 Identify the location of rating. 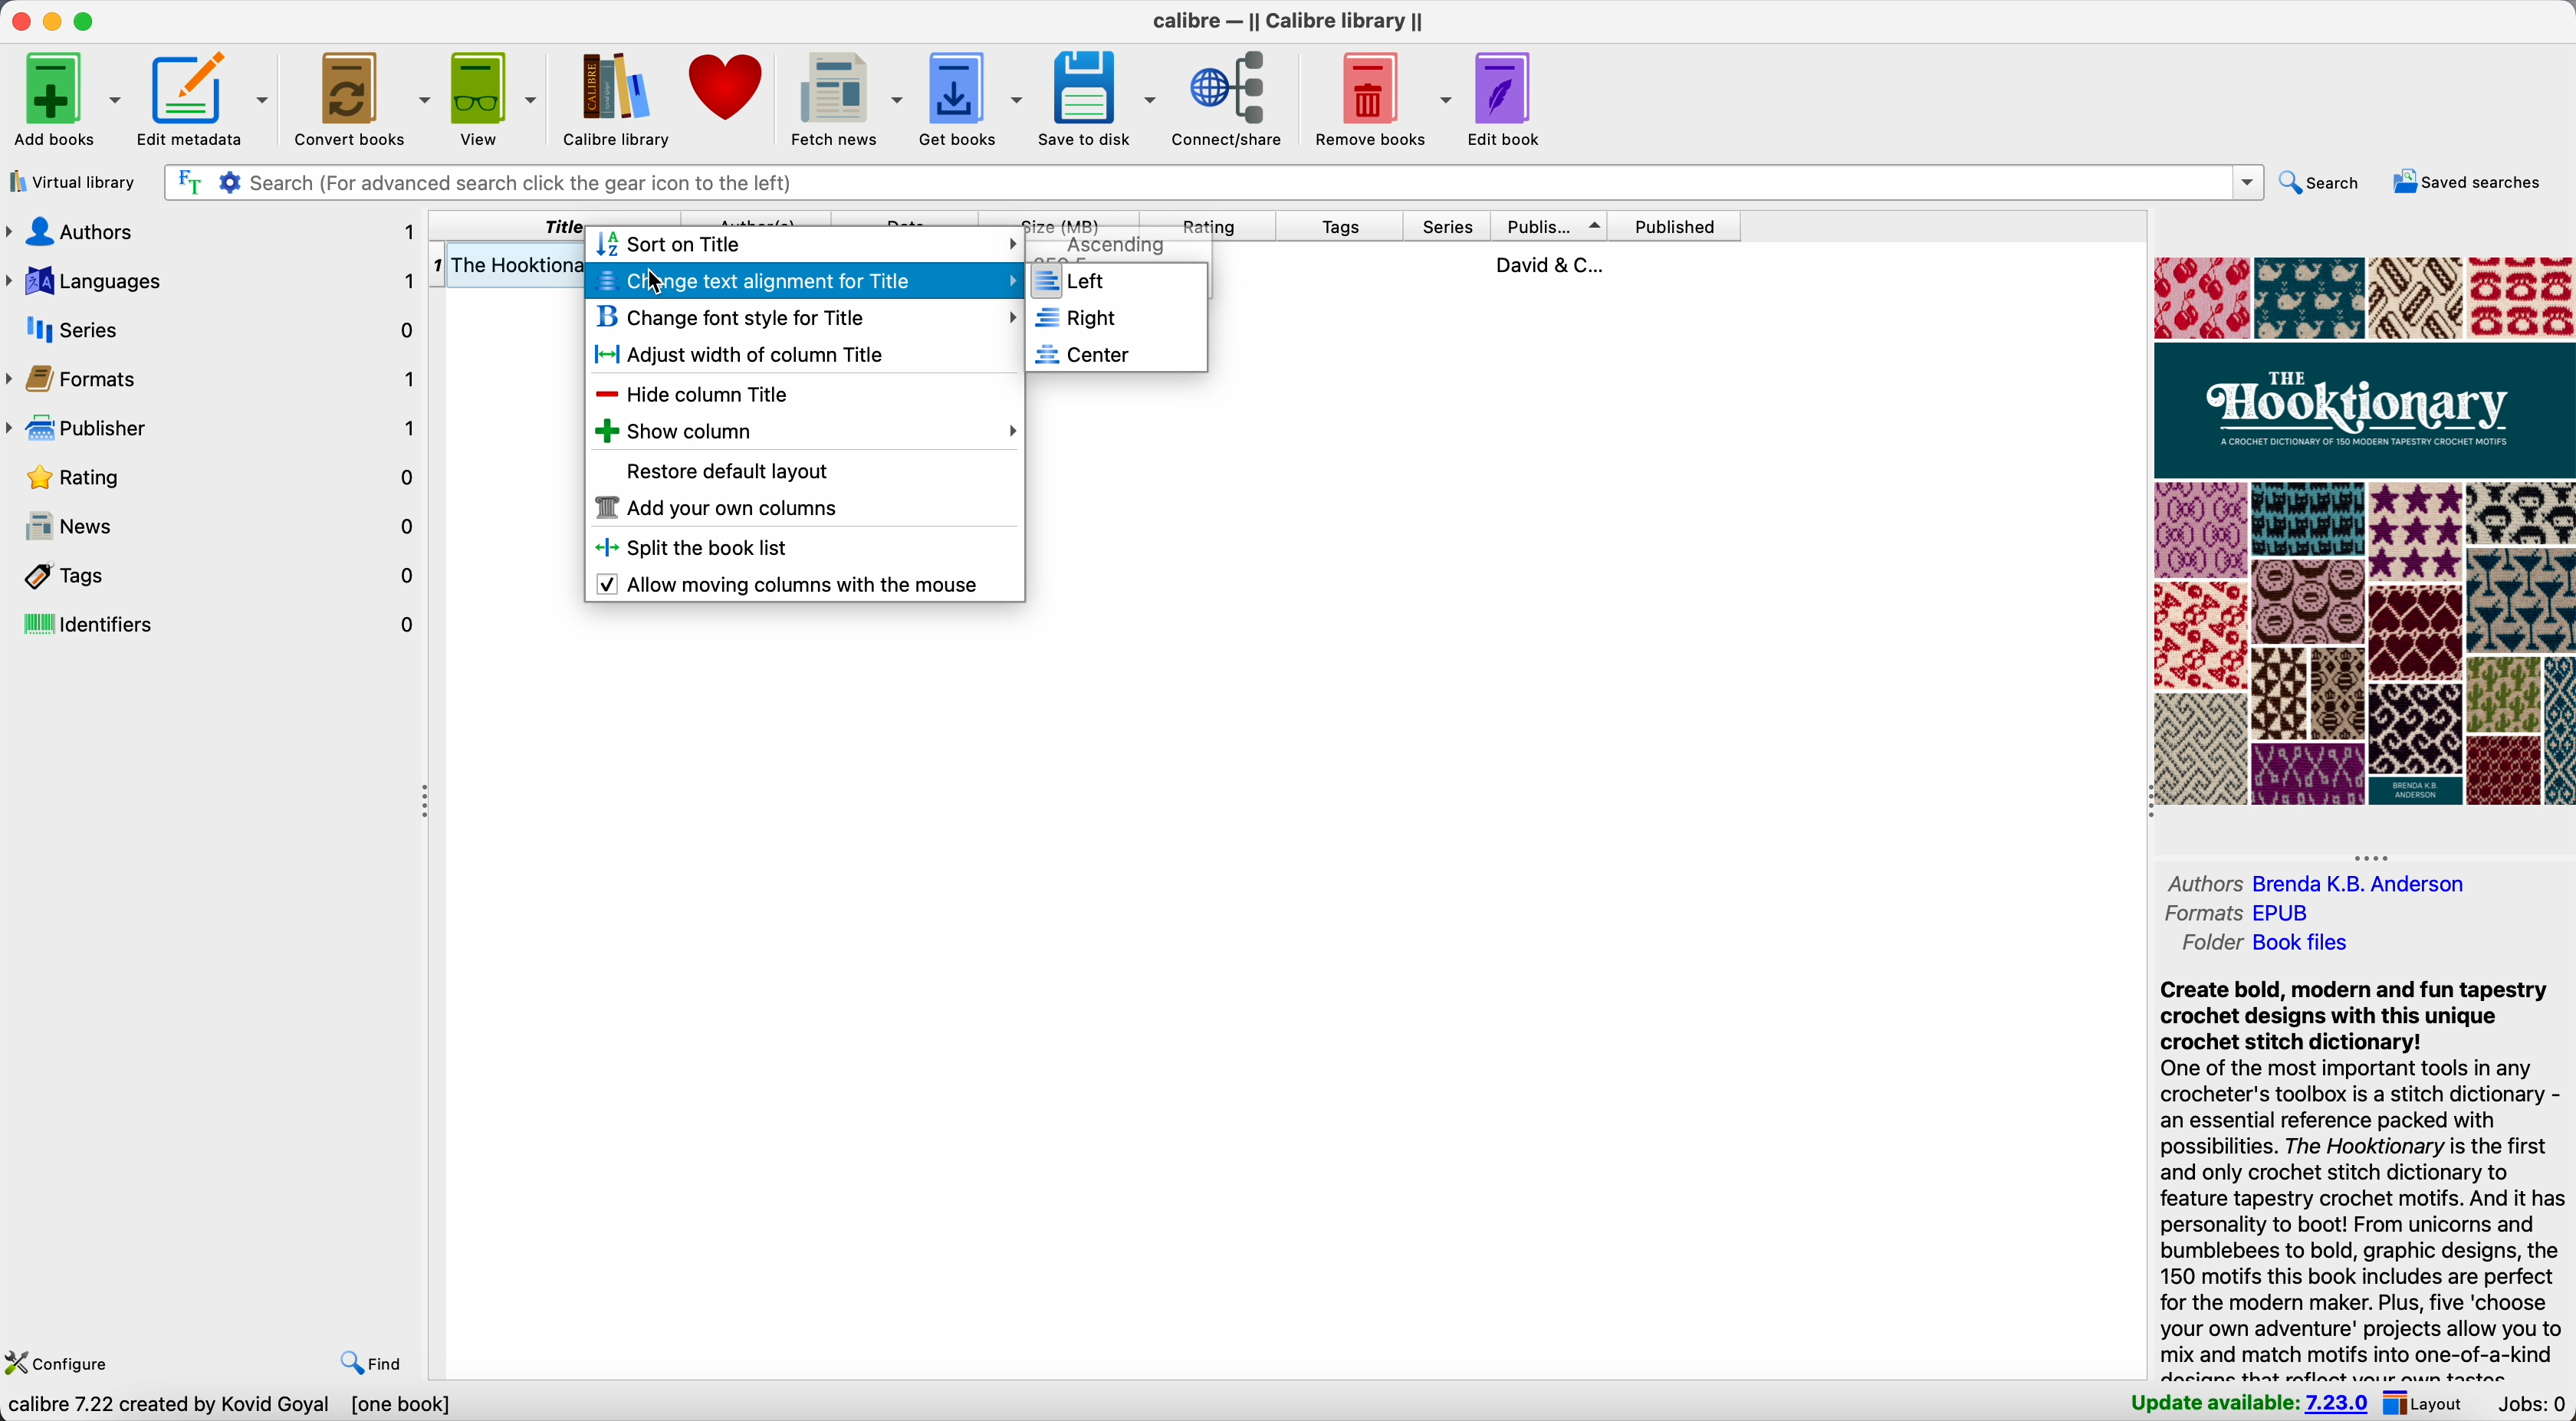
(213, 482).